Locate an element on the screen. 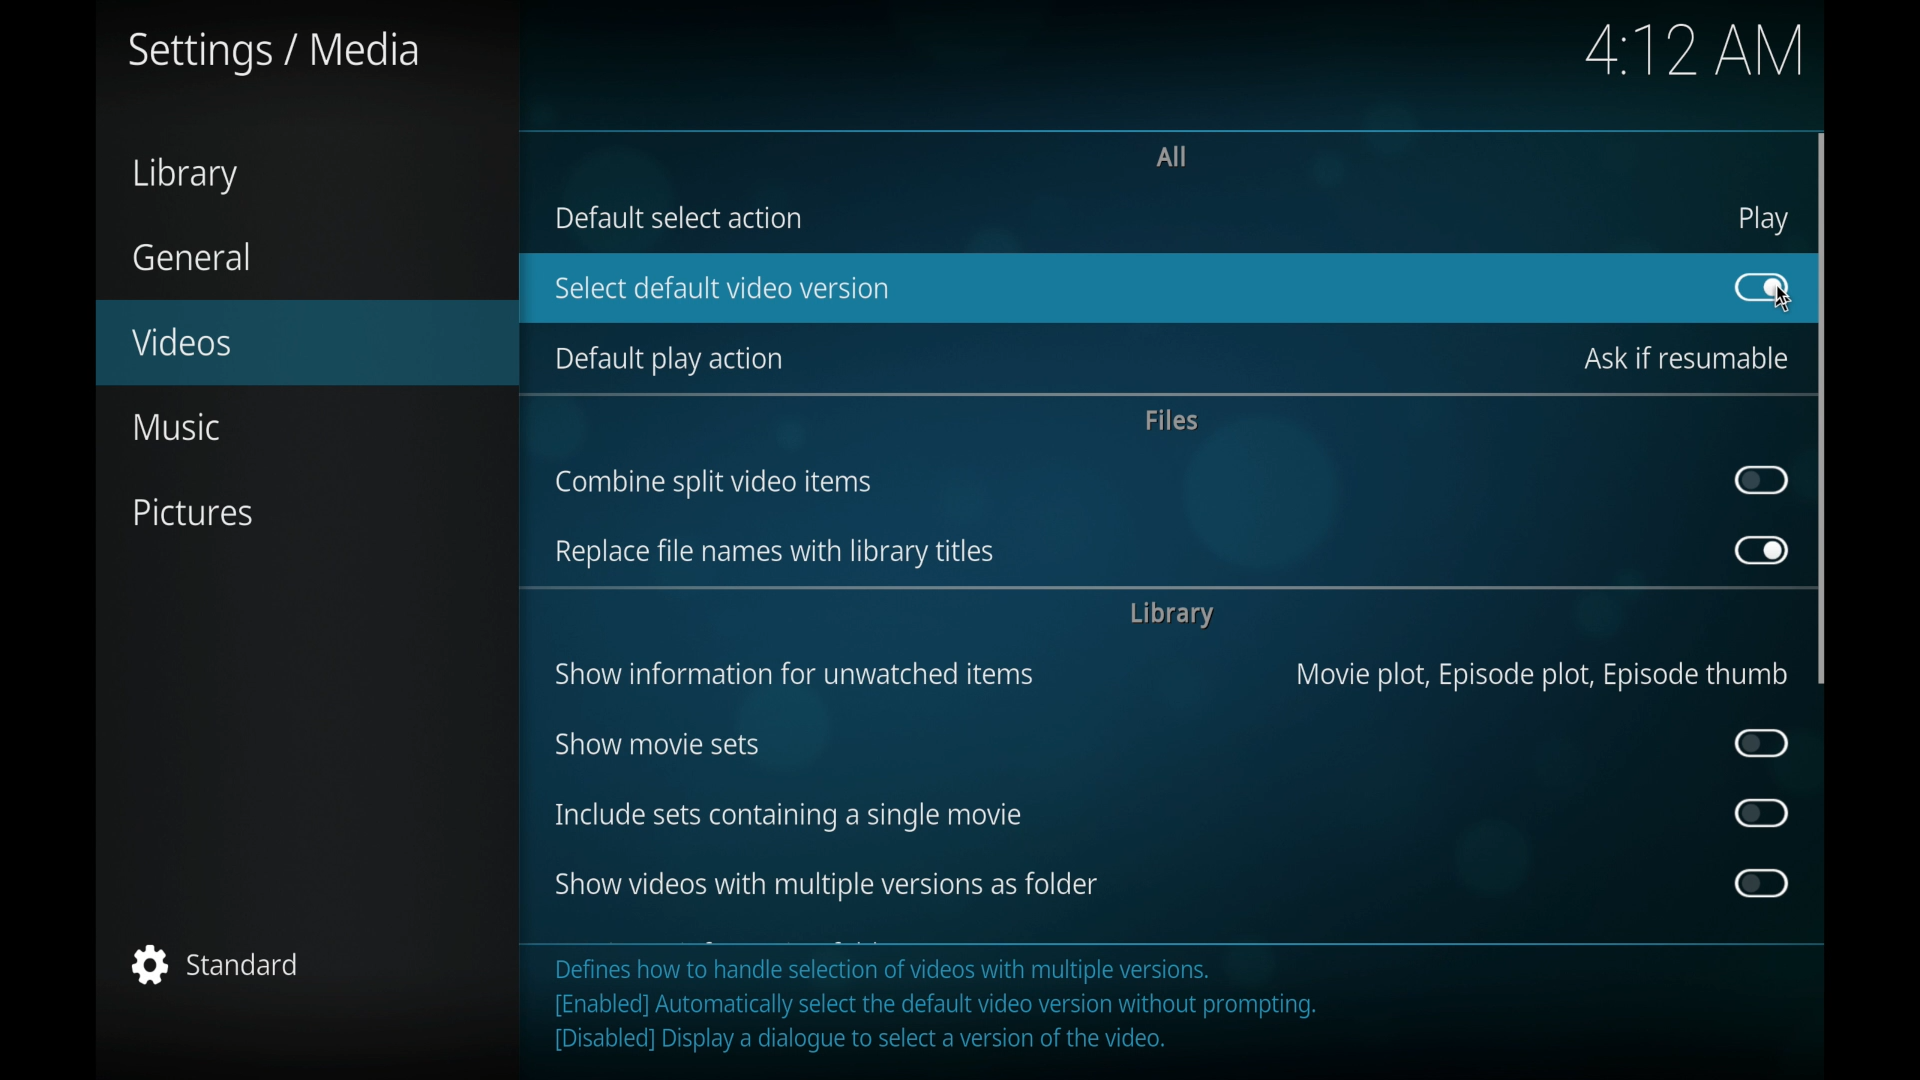 Image resolution: width=1920 pixels, height=1080 pixels. cursor is located at coordinates (1789, 300).